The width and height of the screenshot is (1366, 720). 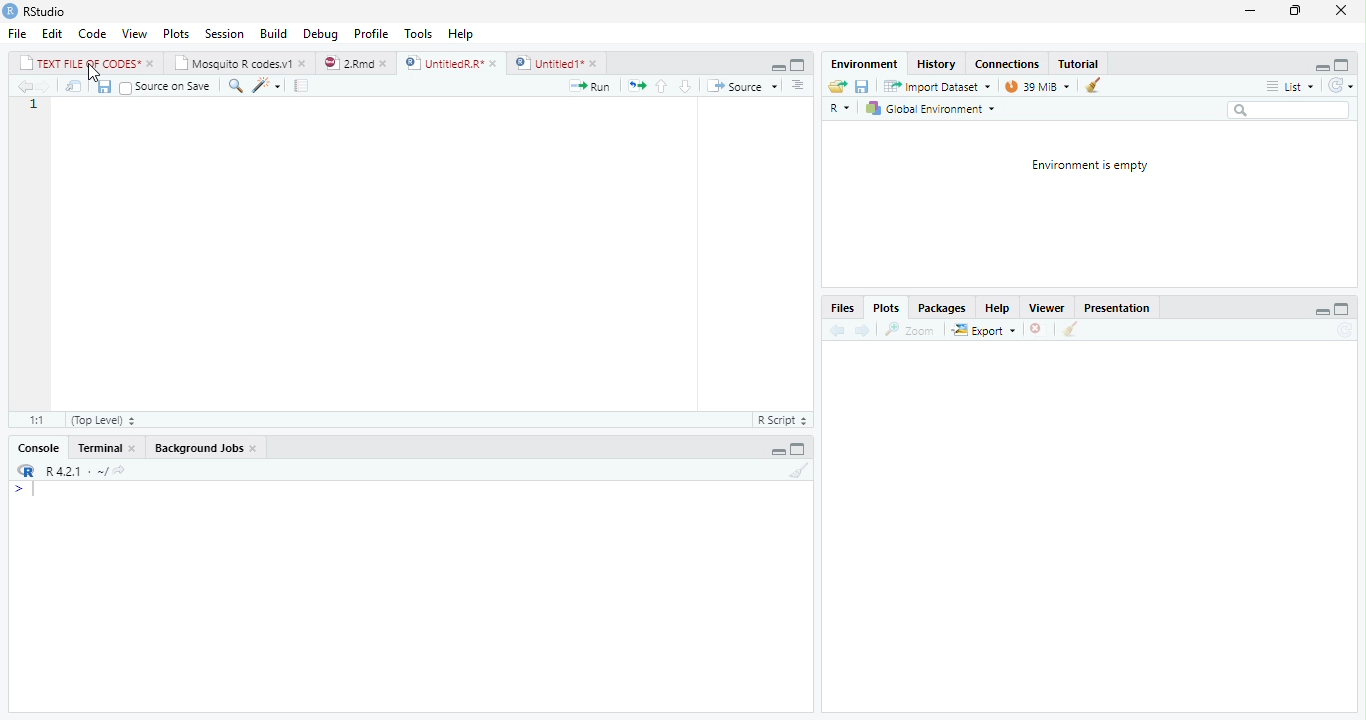 I want to click on Previous, so click(x=23, y=87).